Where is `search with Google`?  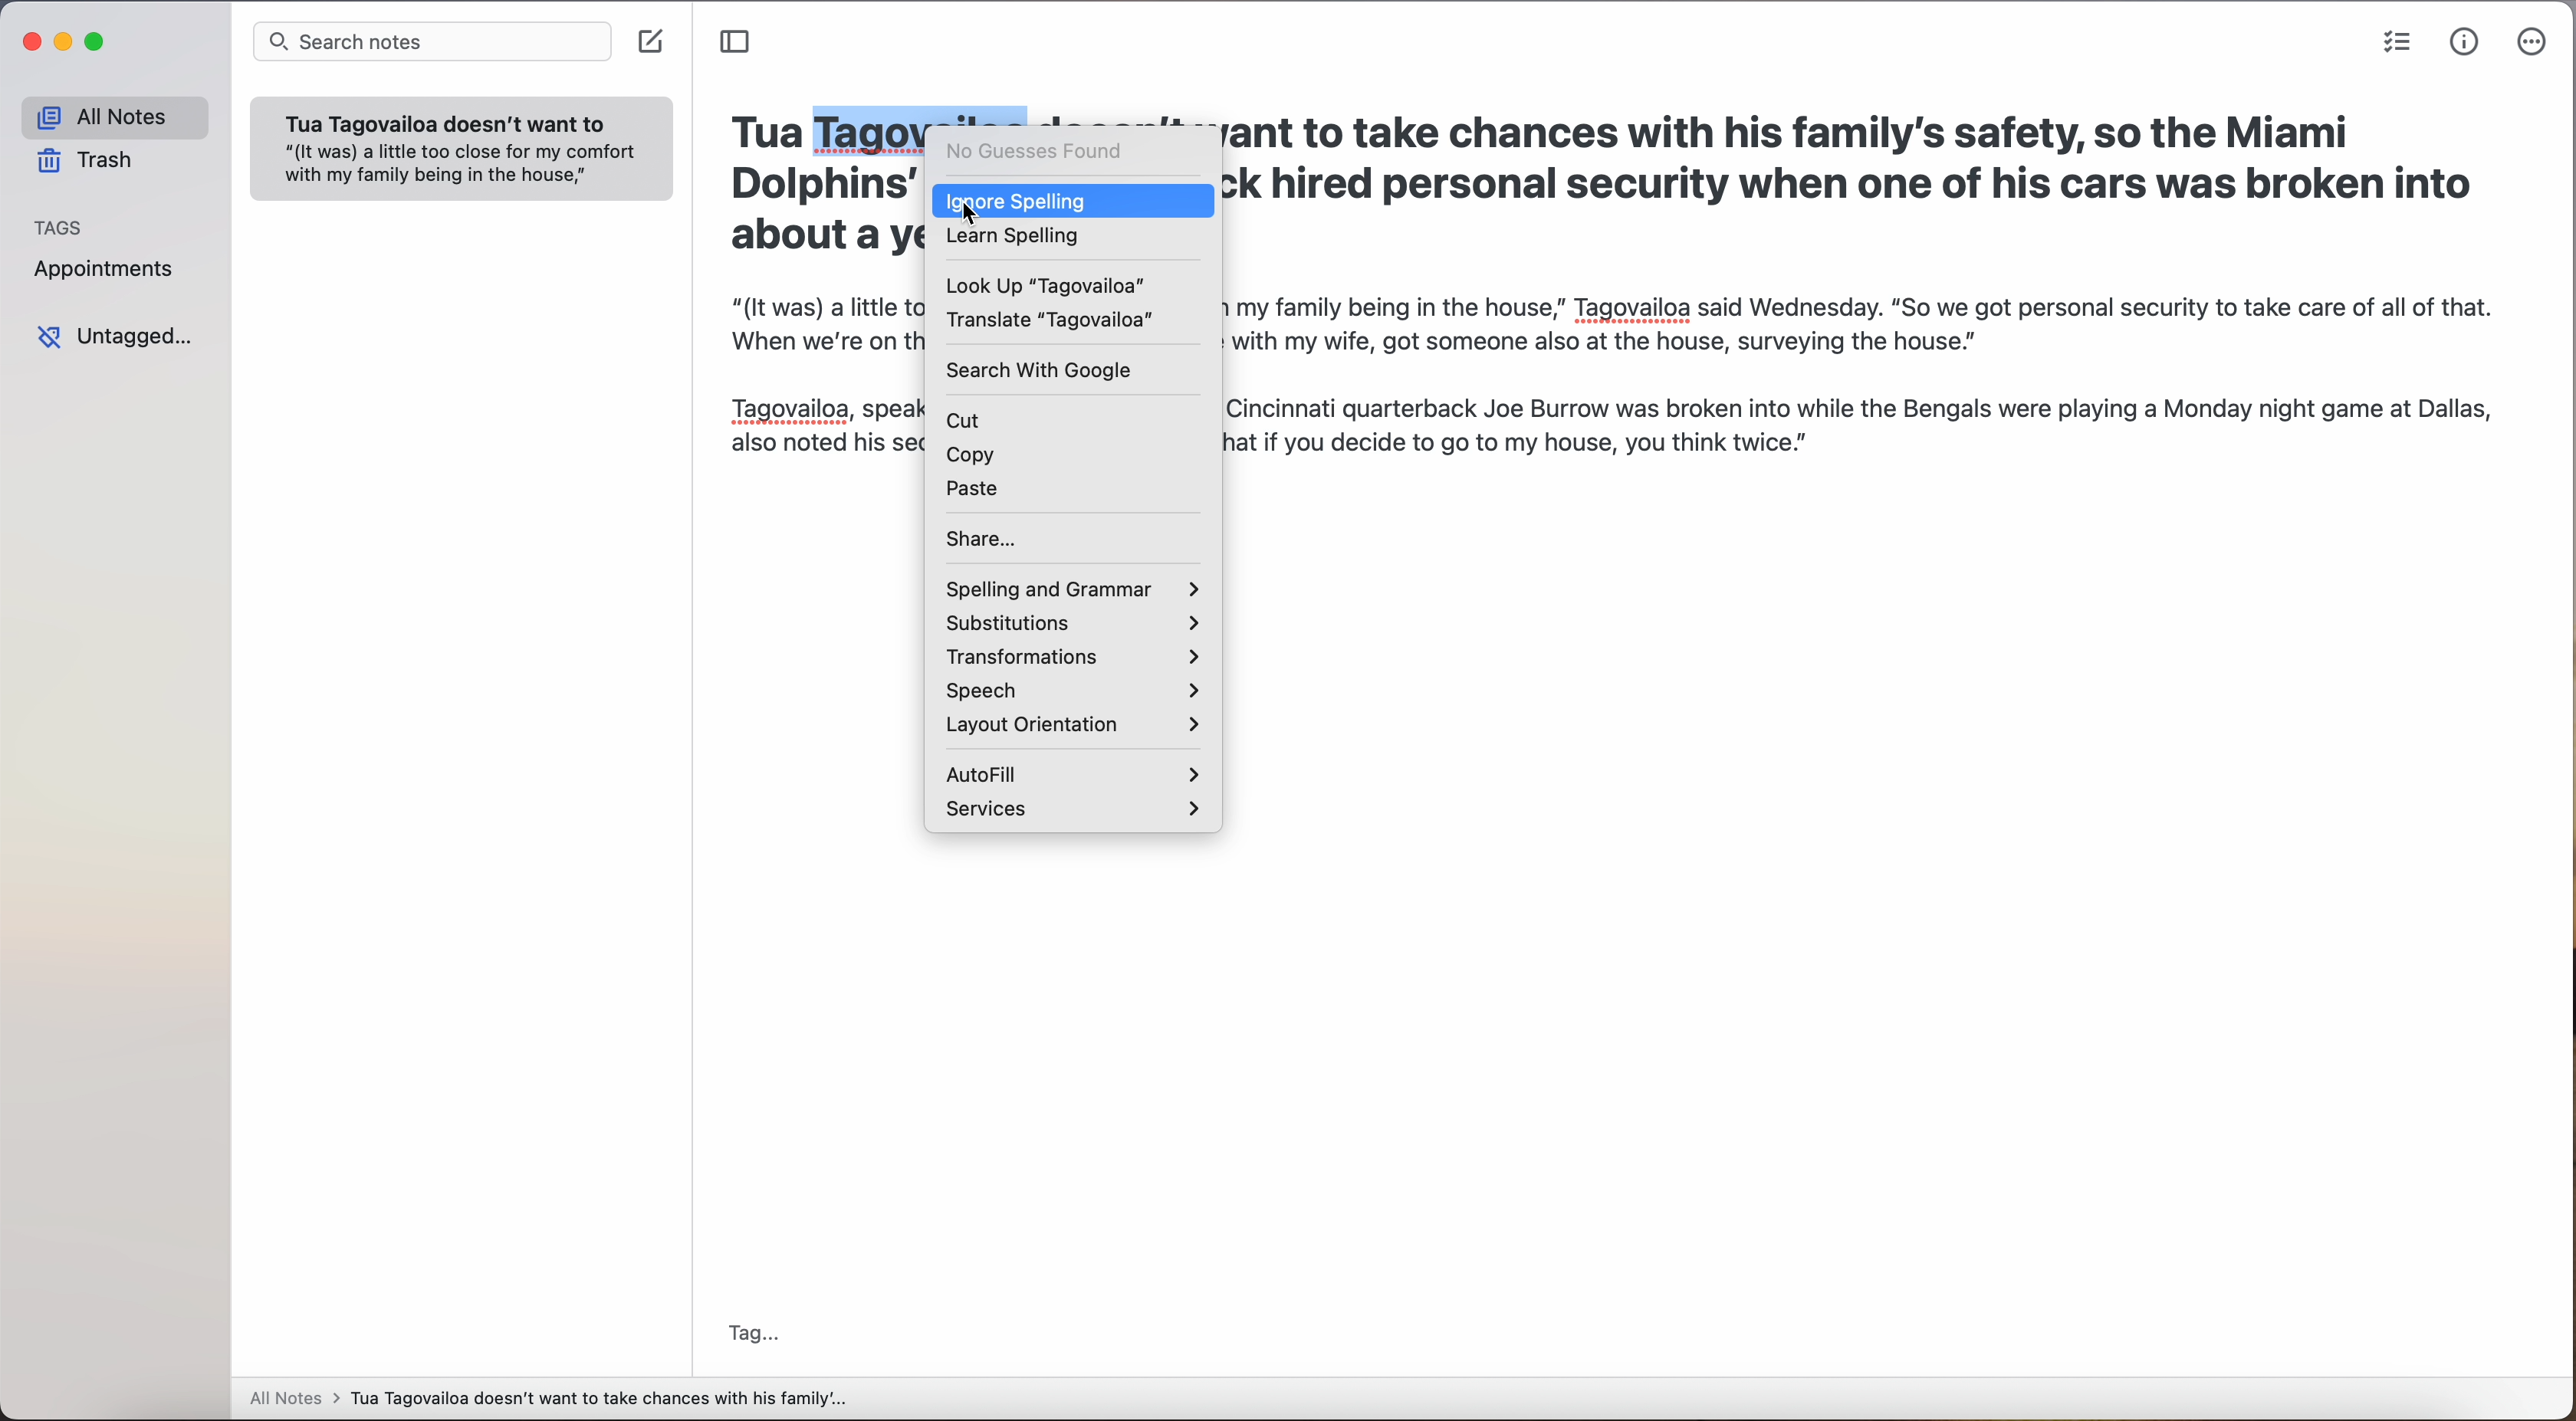 search with Google is located at coordinates (1046, 368).